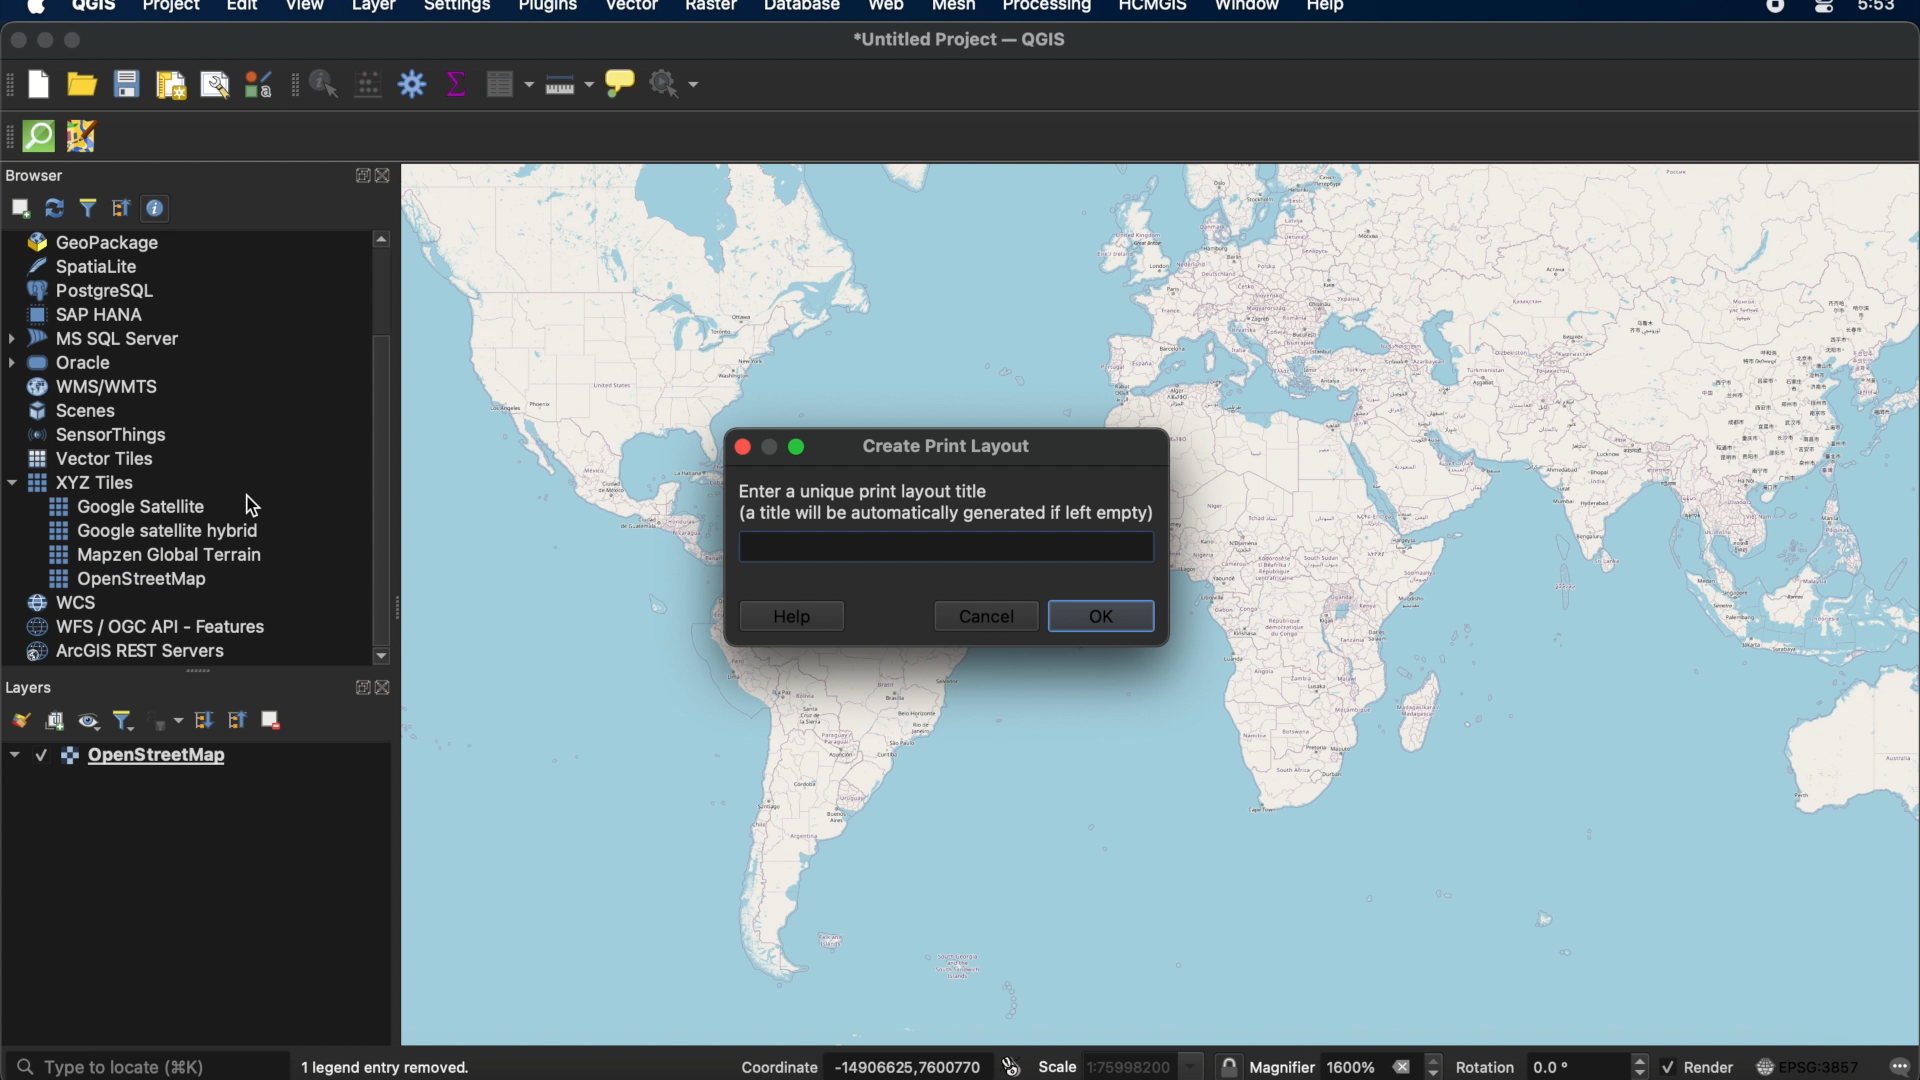  I want to click on show map tips, so click(621, 84).